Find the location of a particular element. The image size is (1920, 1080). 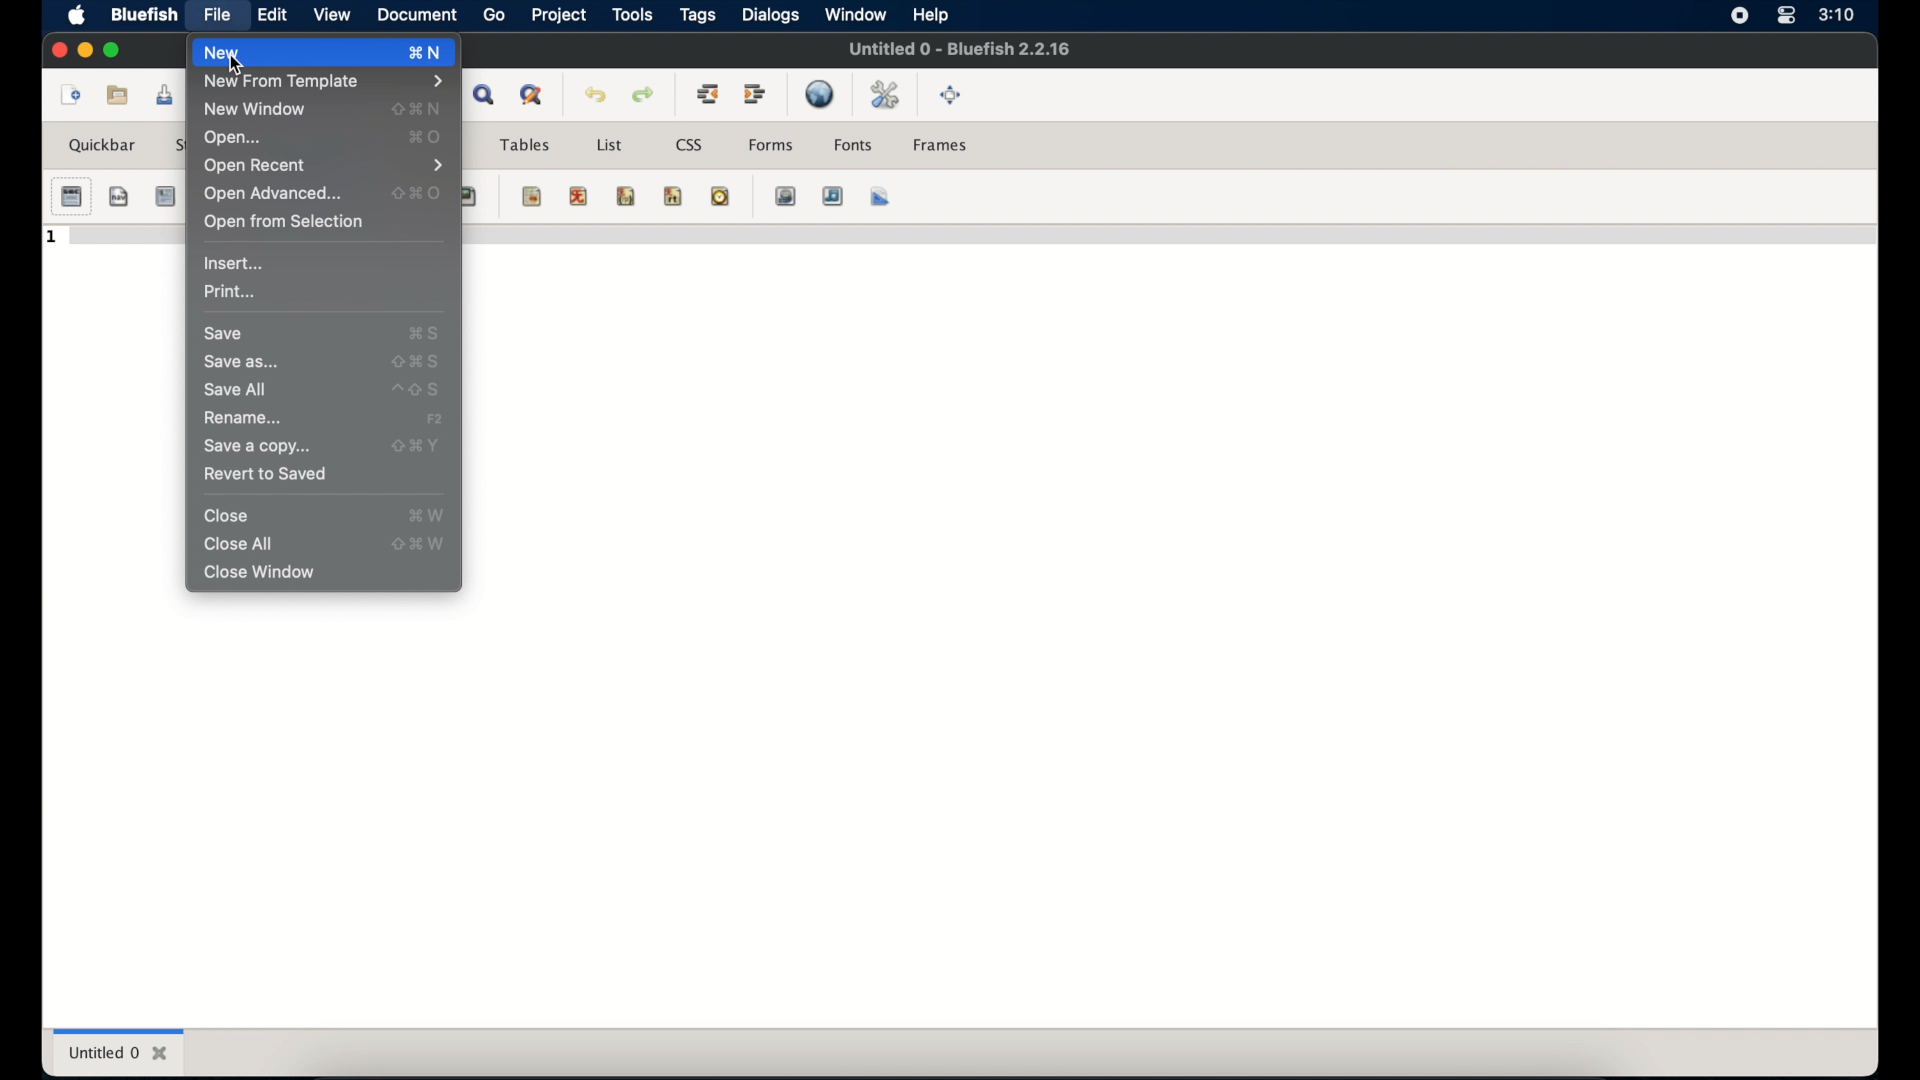

minimize is located at coordinates (84, 51).